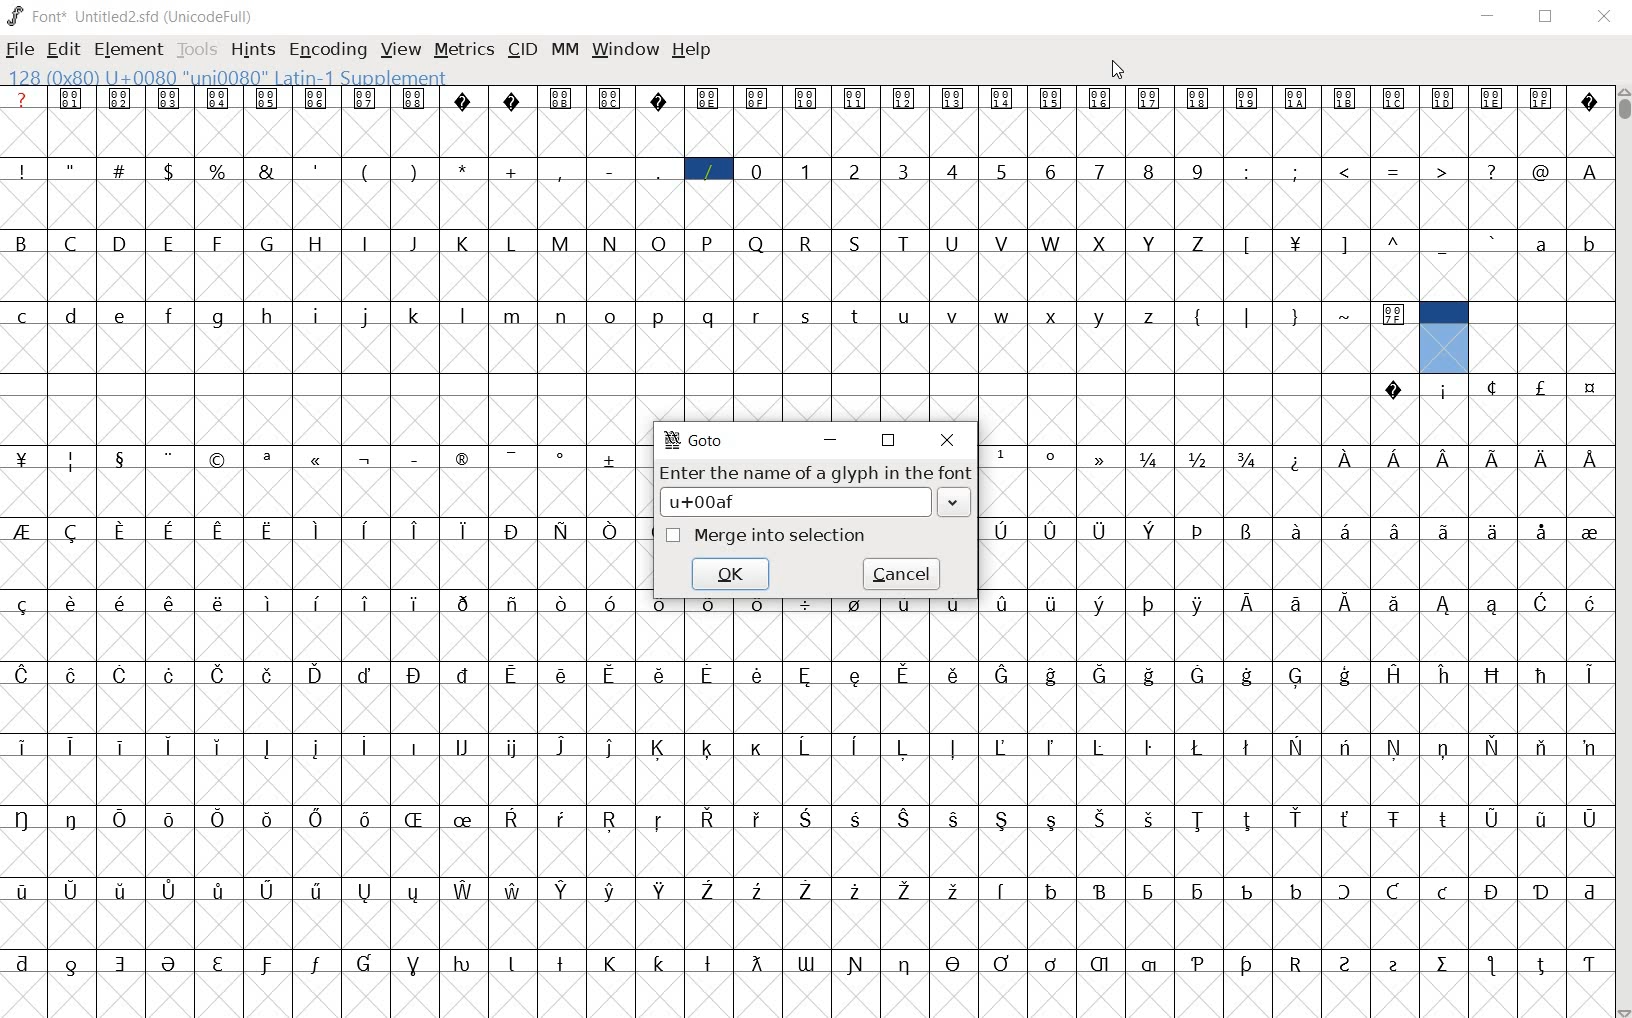  Describe the element at coordinates (225, 75) in the screenshot. I see `128(0X80) U +0080 " uni0080" Latin-1 Supplement` at that location.